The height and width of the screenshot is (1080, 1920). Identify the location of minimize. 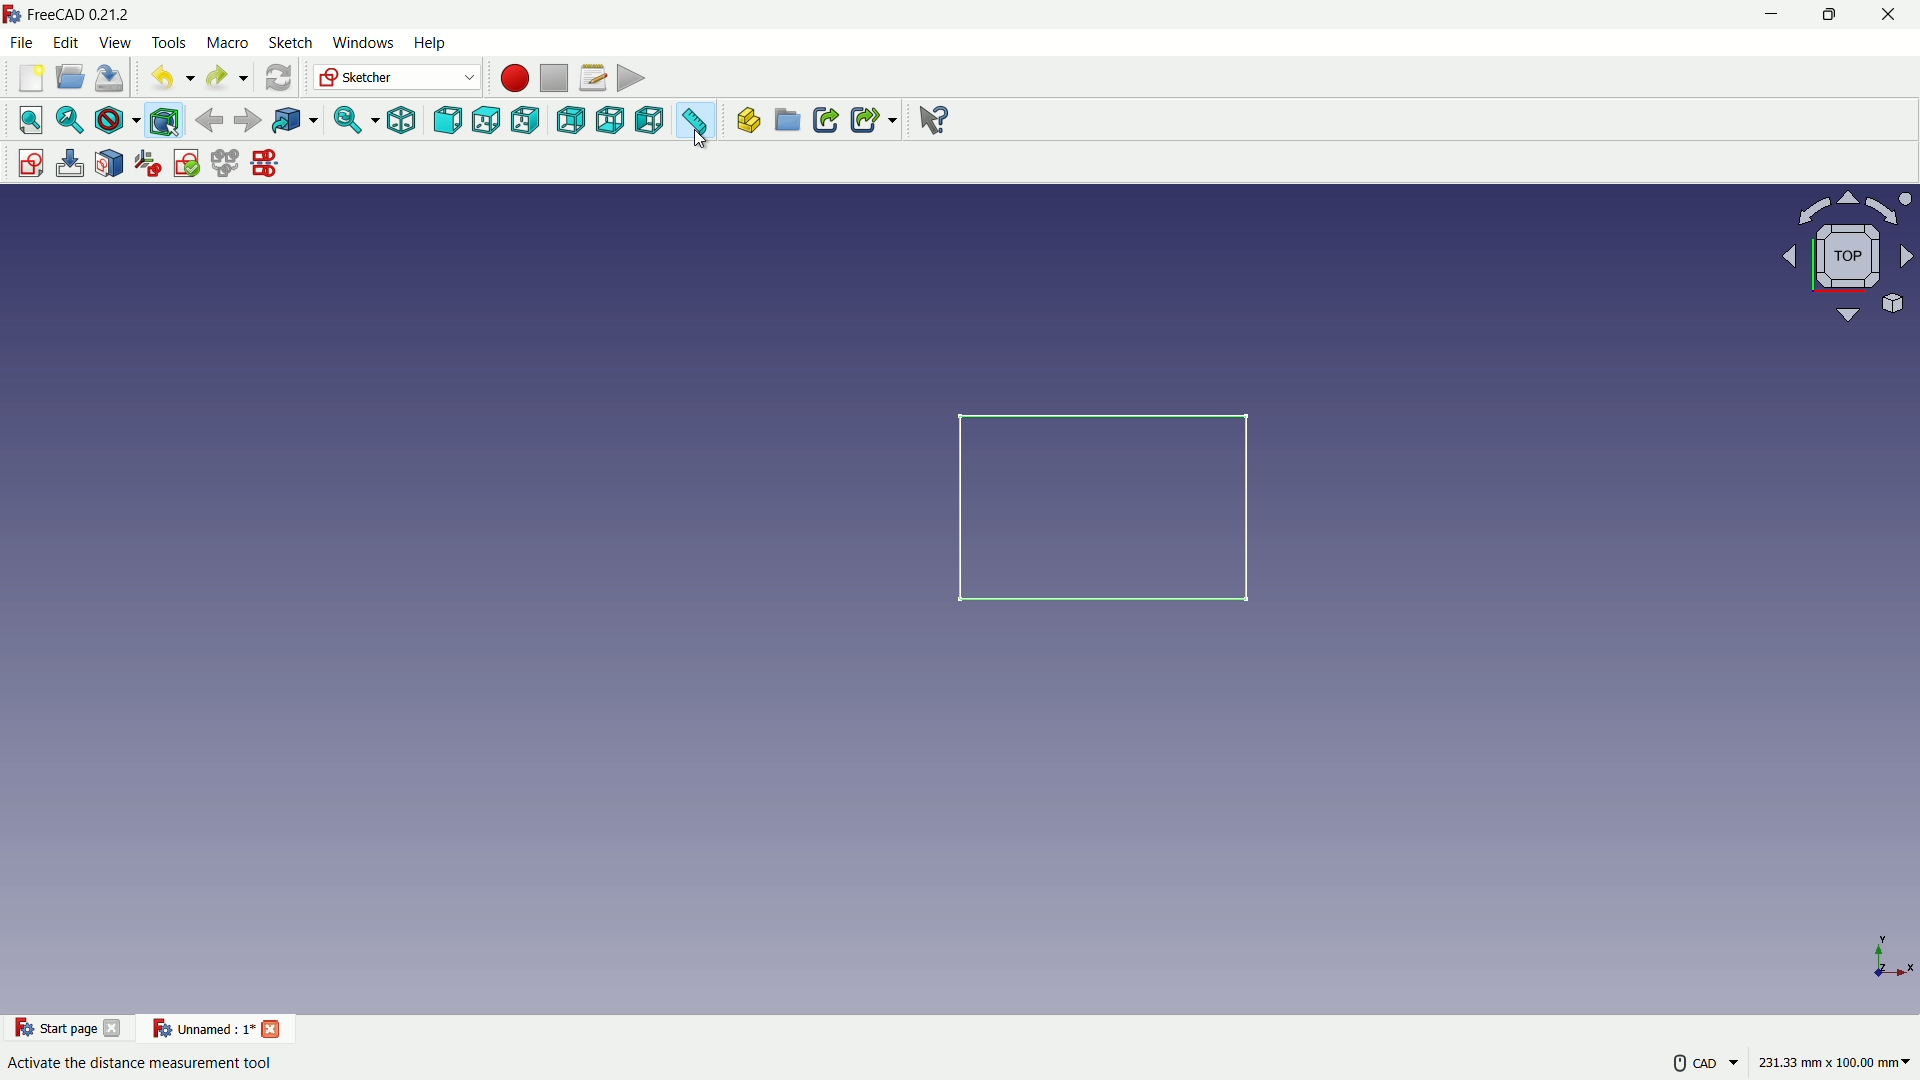
(1768, 15).